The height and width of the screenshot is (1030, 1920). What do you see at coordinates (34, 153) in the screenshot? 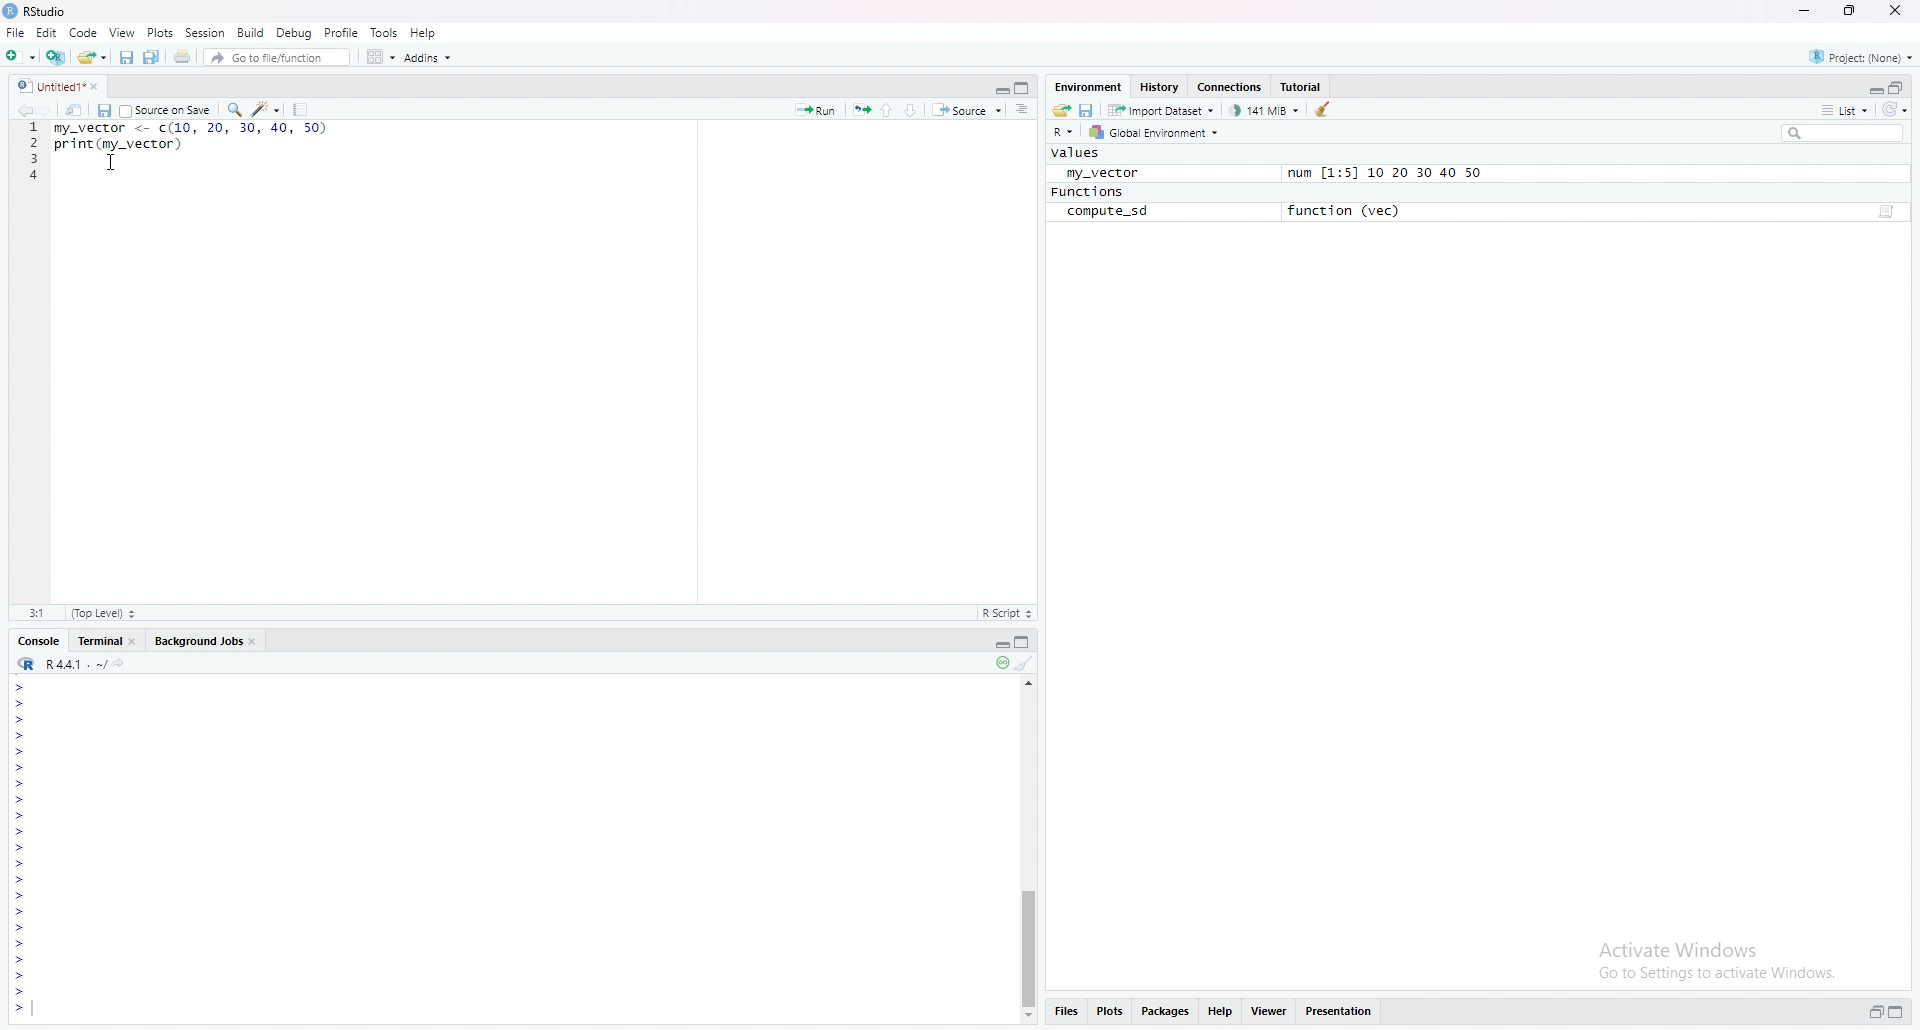
I see `1 2 3 4` at bounding box center [34, 153].